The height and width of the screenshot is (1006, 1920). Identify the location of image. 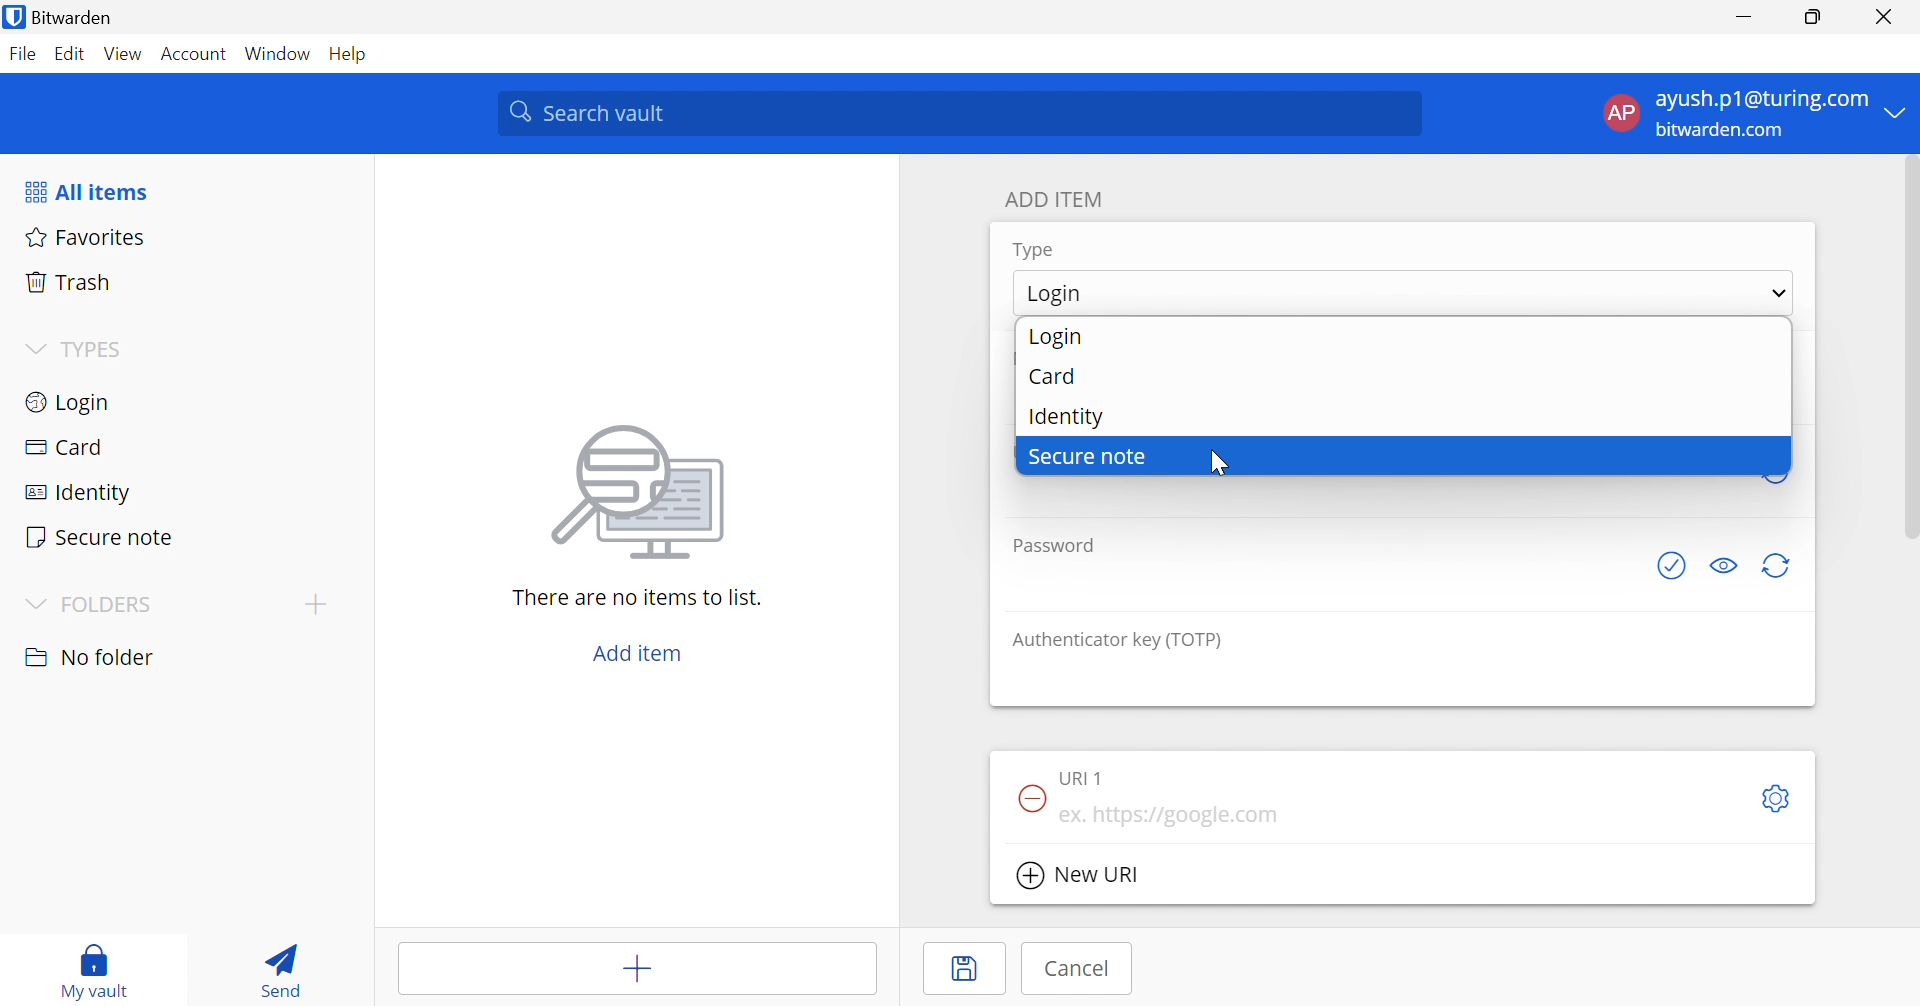
(638, 492).